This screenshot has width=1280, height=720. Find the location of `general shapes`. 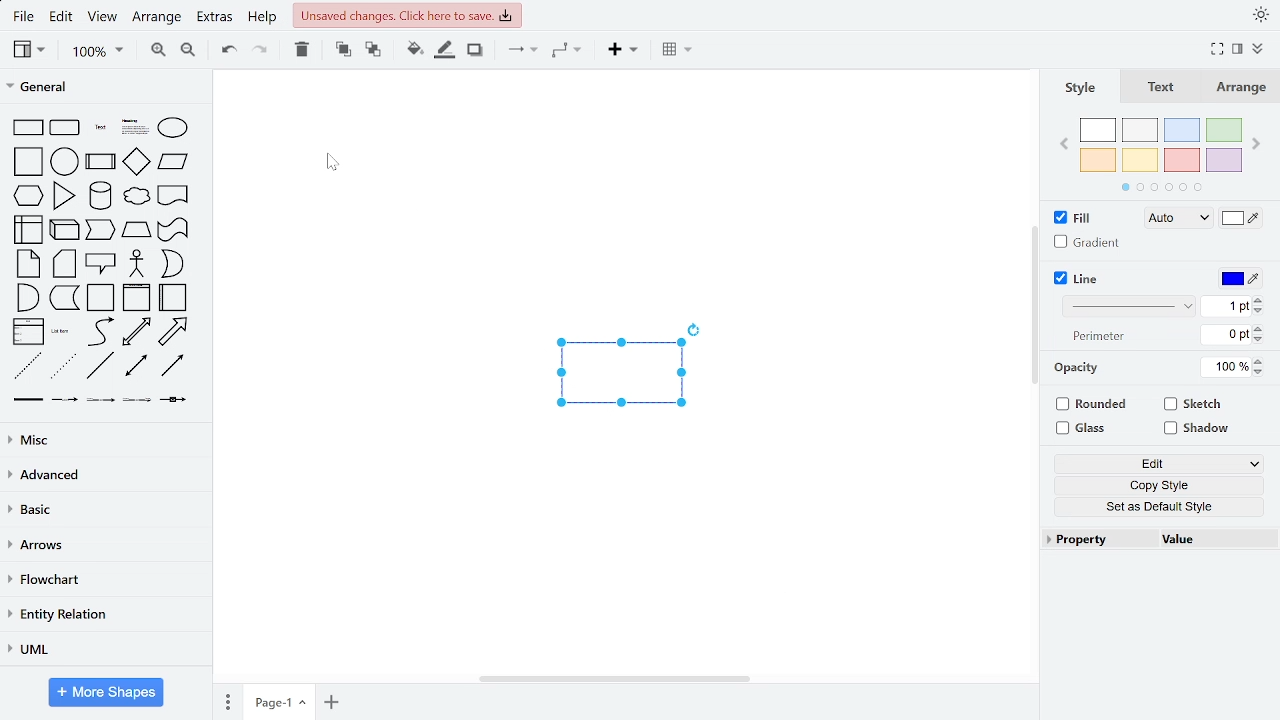

general shapes is located at coordinates (104, 259).